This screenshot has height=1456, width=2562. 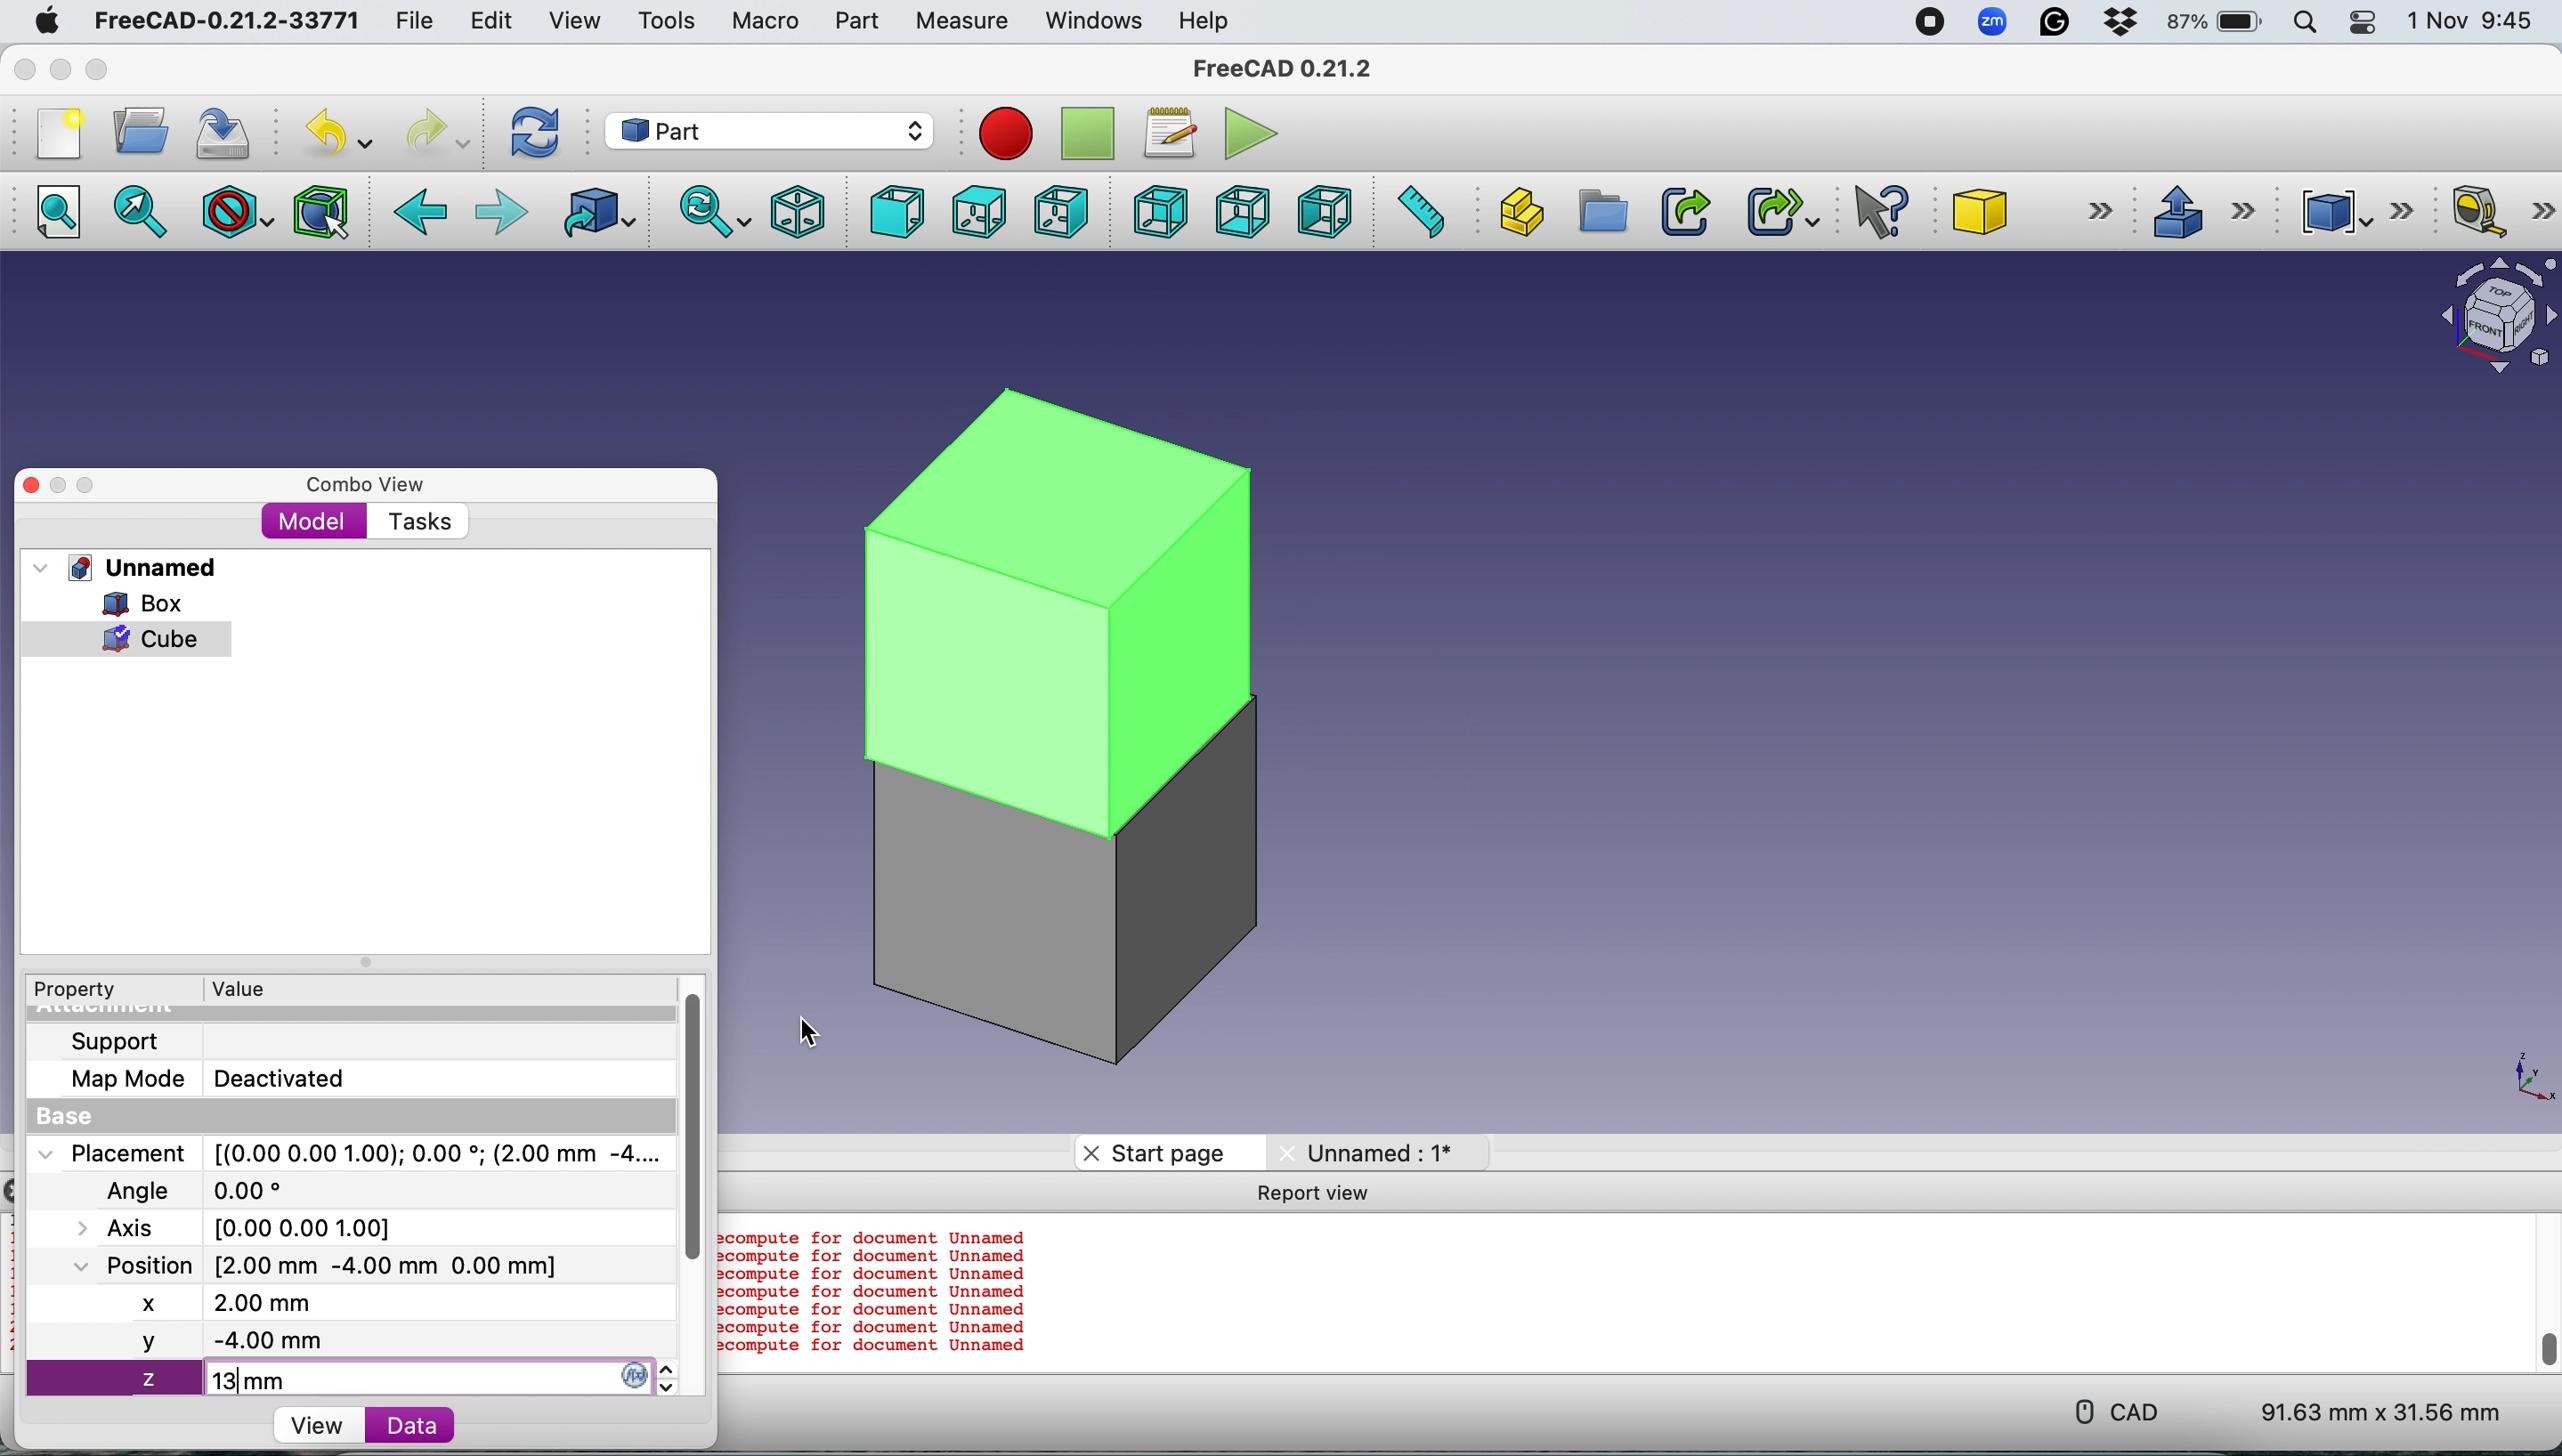 I want to click on File, so click(x=409, y=22).